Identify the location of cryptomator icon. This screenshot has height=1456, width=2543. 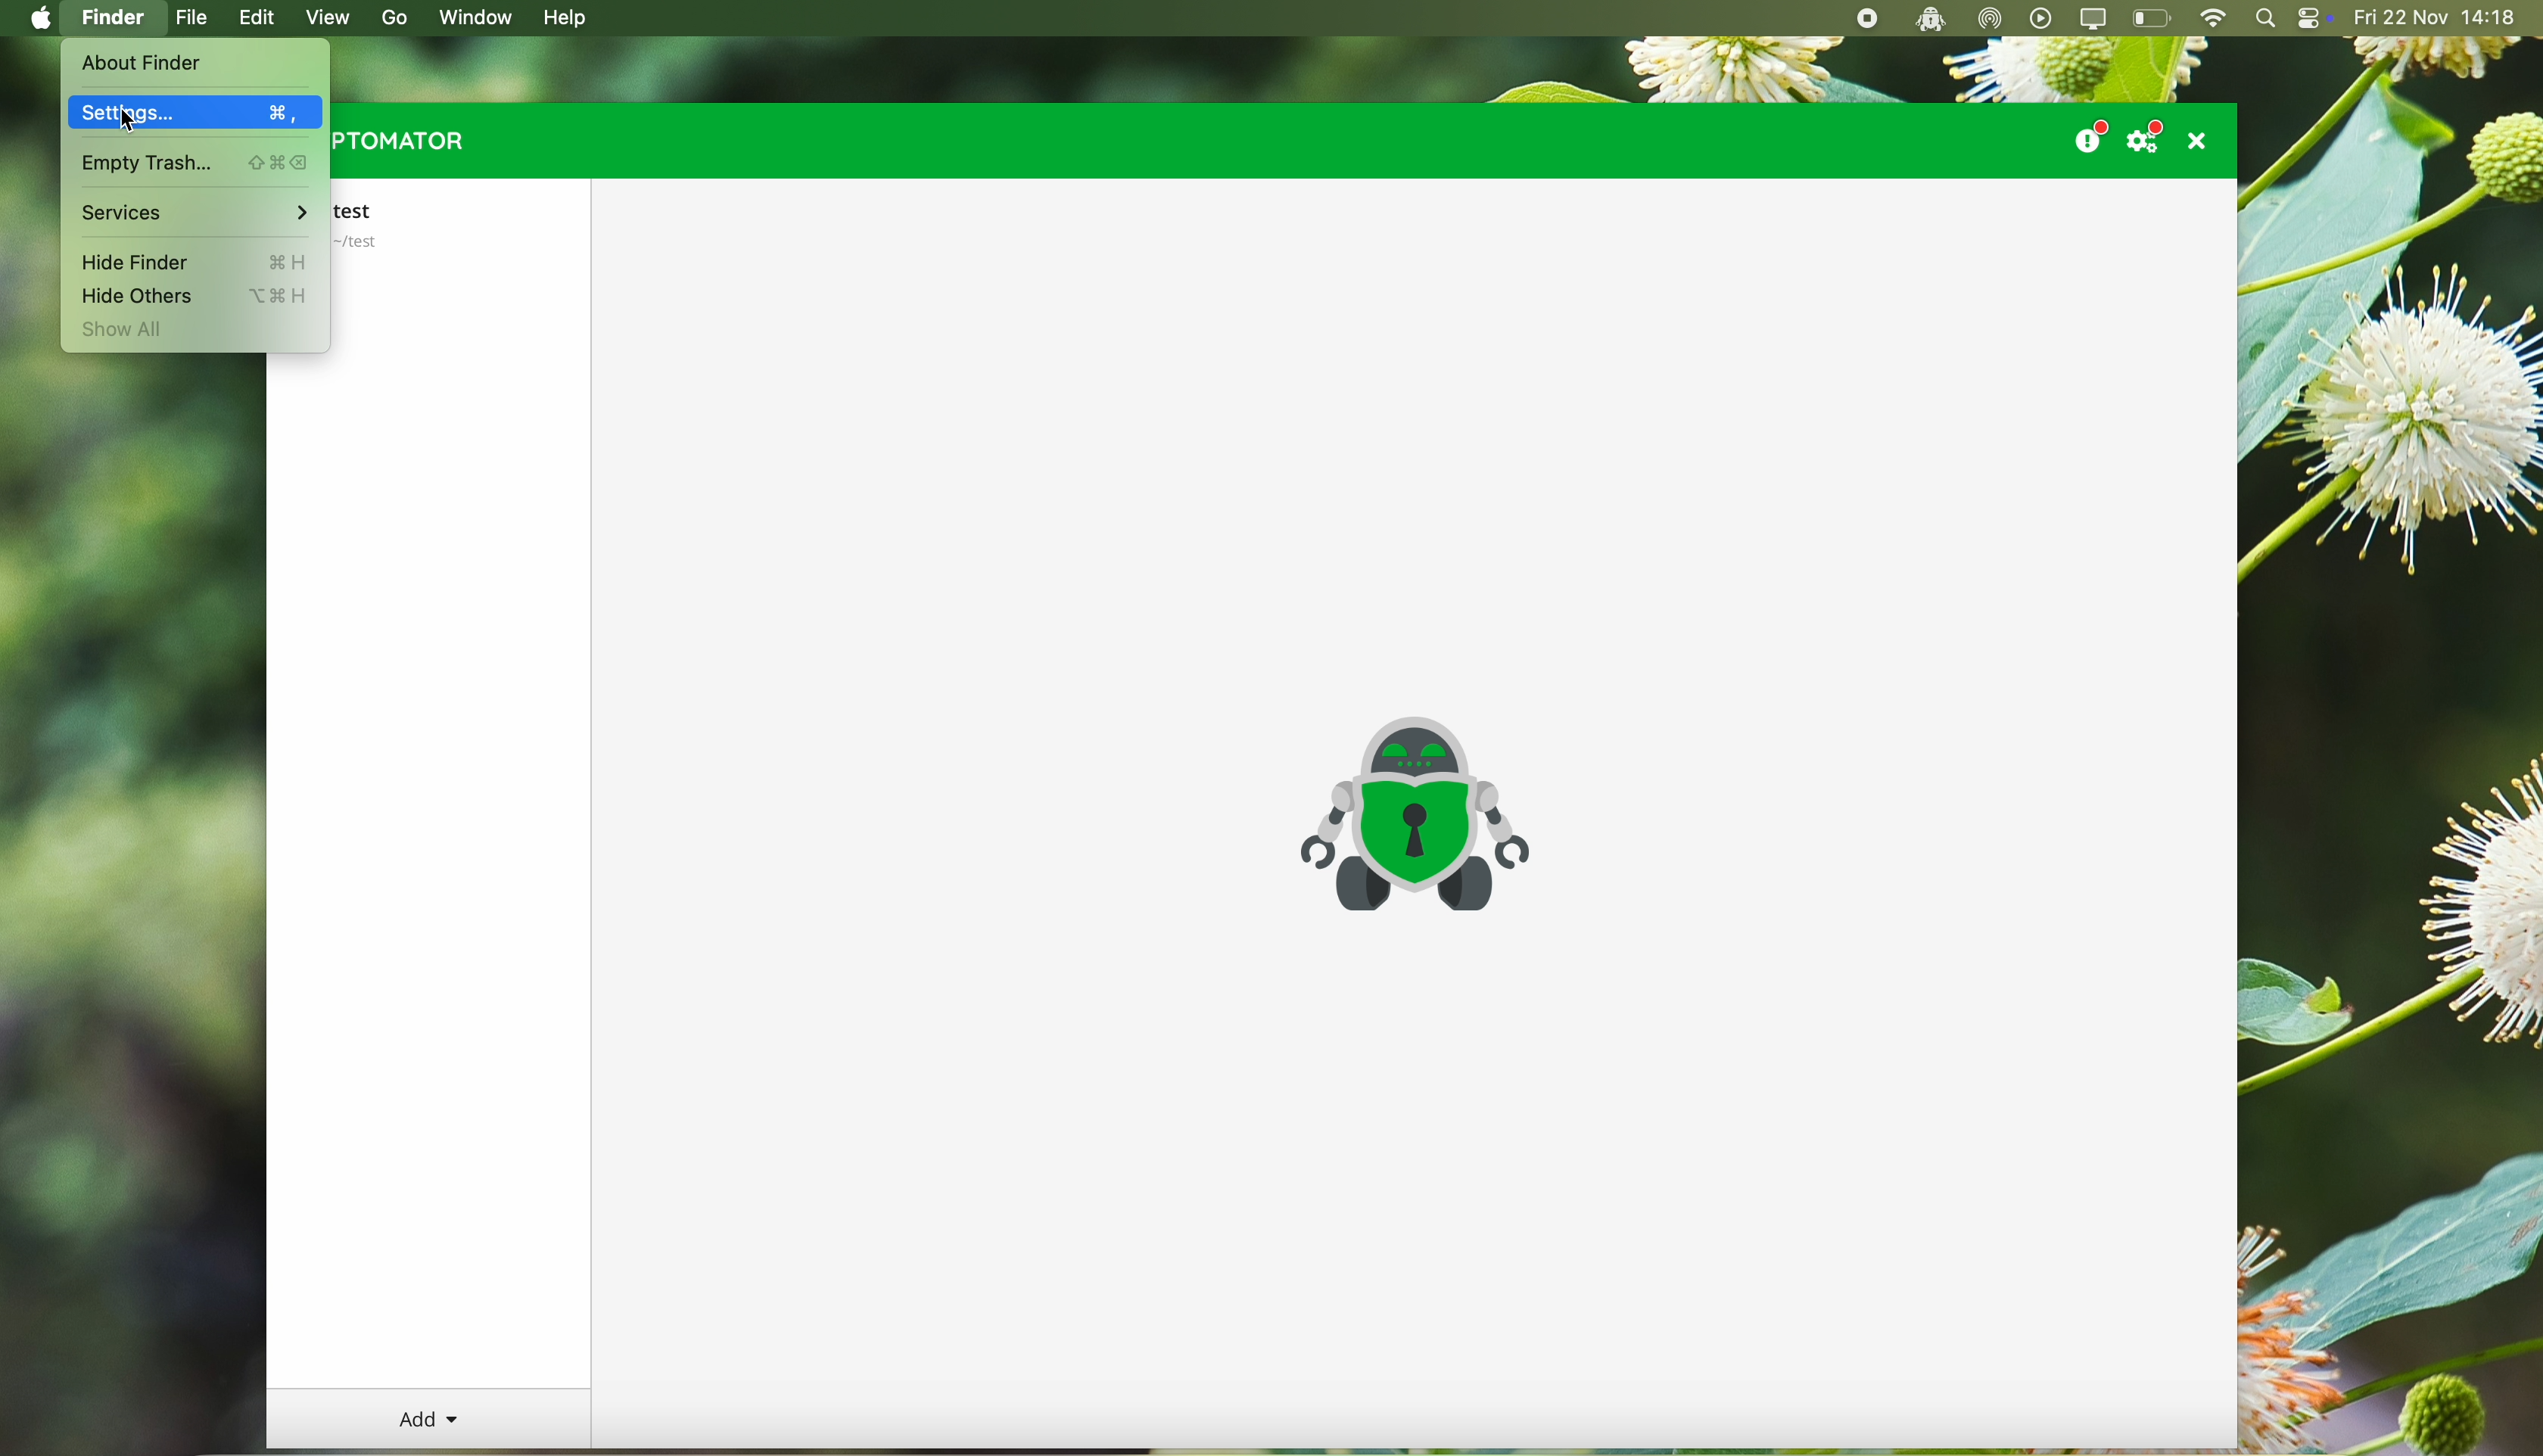
(1411, 816).